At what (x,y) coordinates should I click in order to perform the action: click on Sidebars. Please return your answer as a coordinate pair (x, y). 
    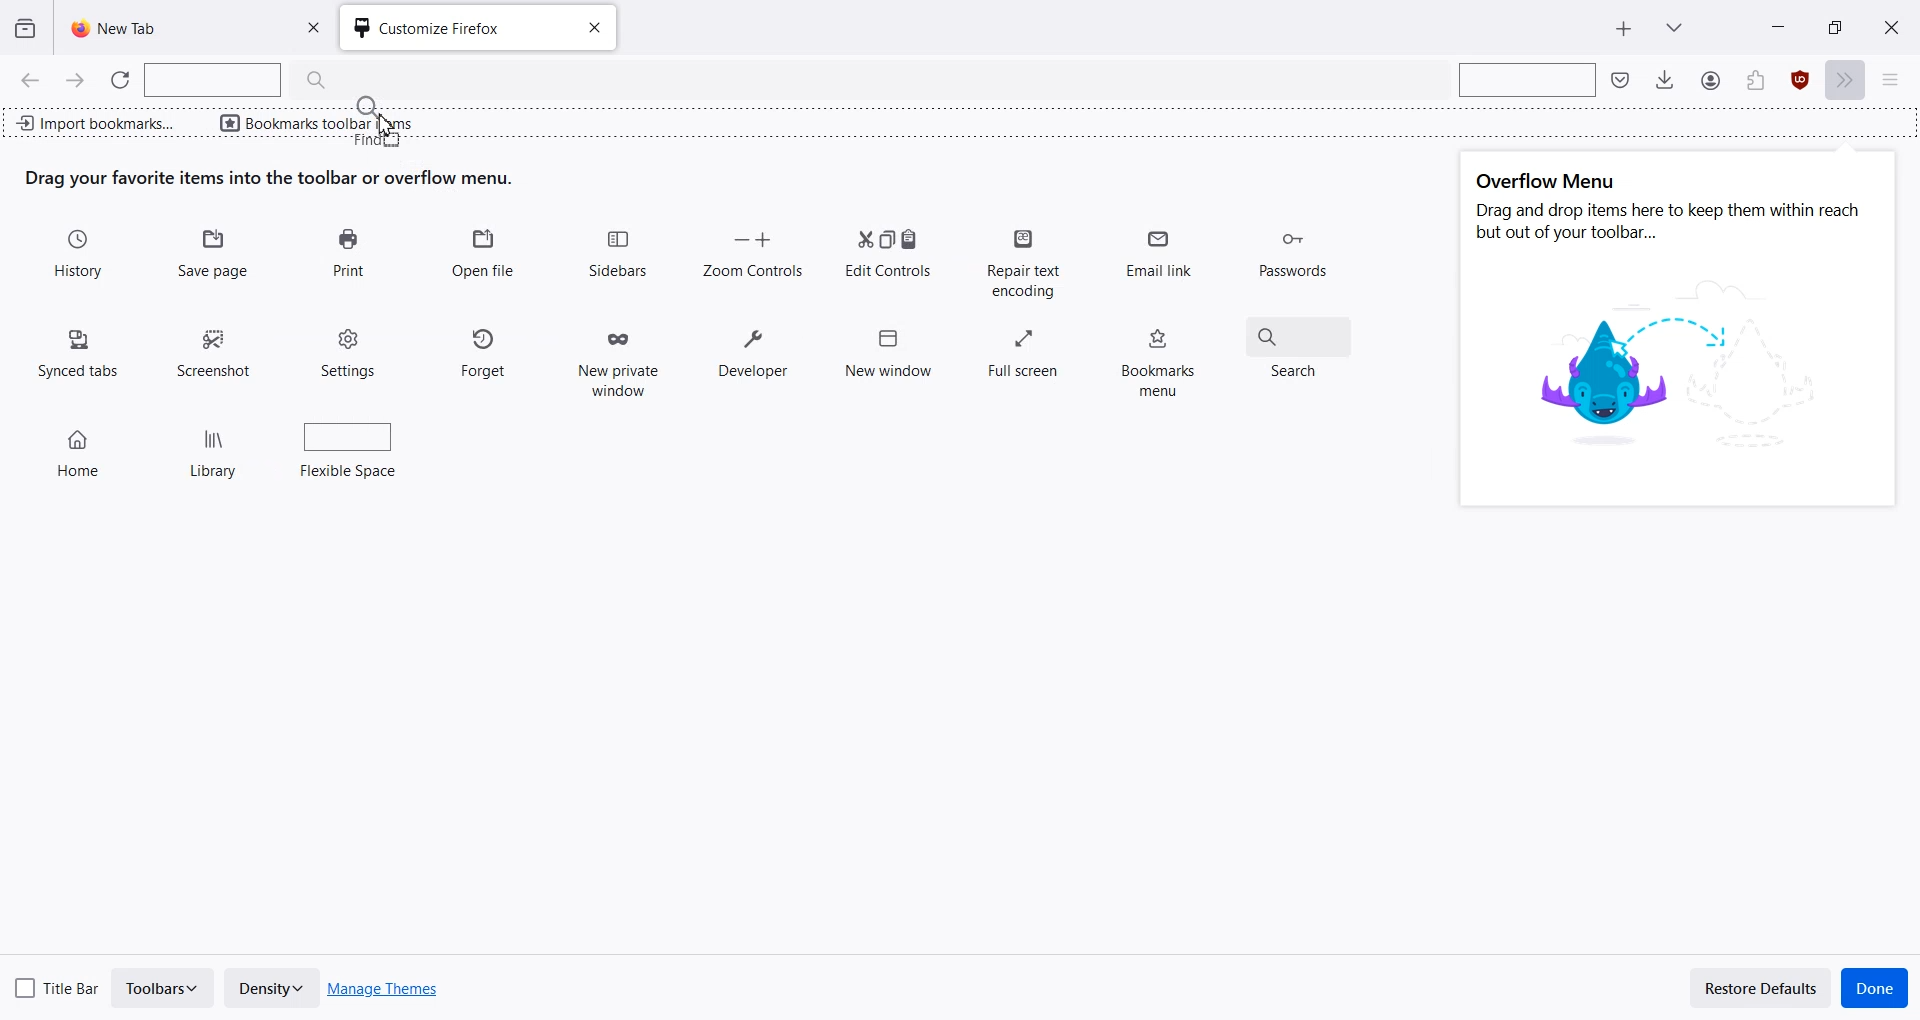
    Looking at the image, I should click on (620, 254).